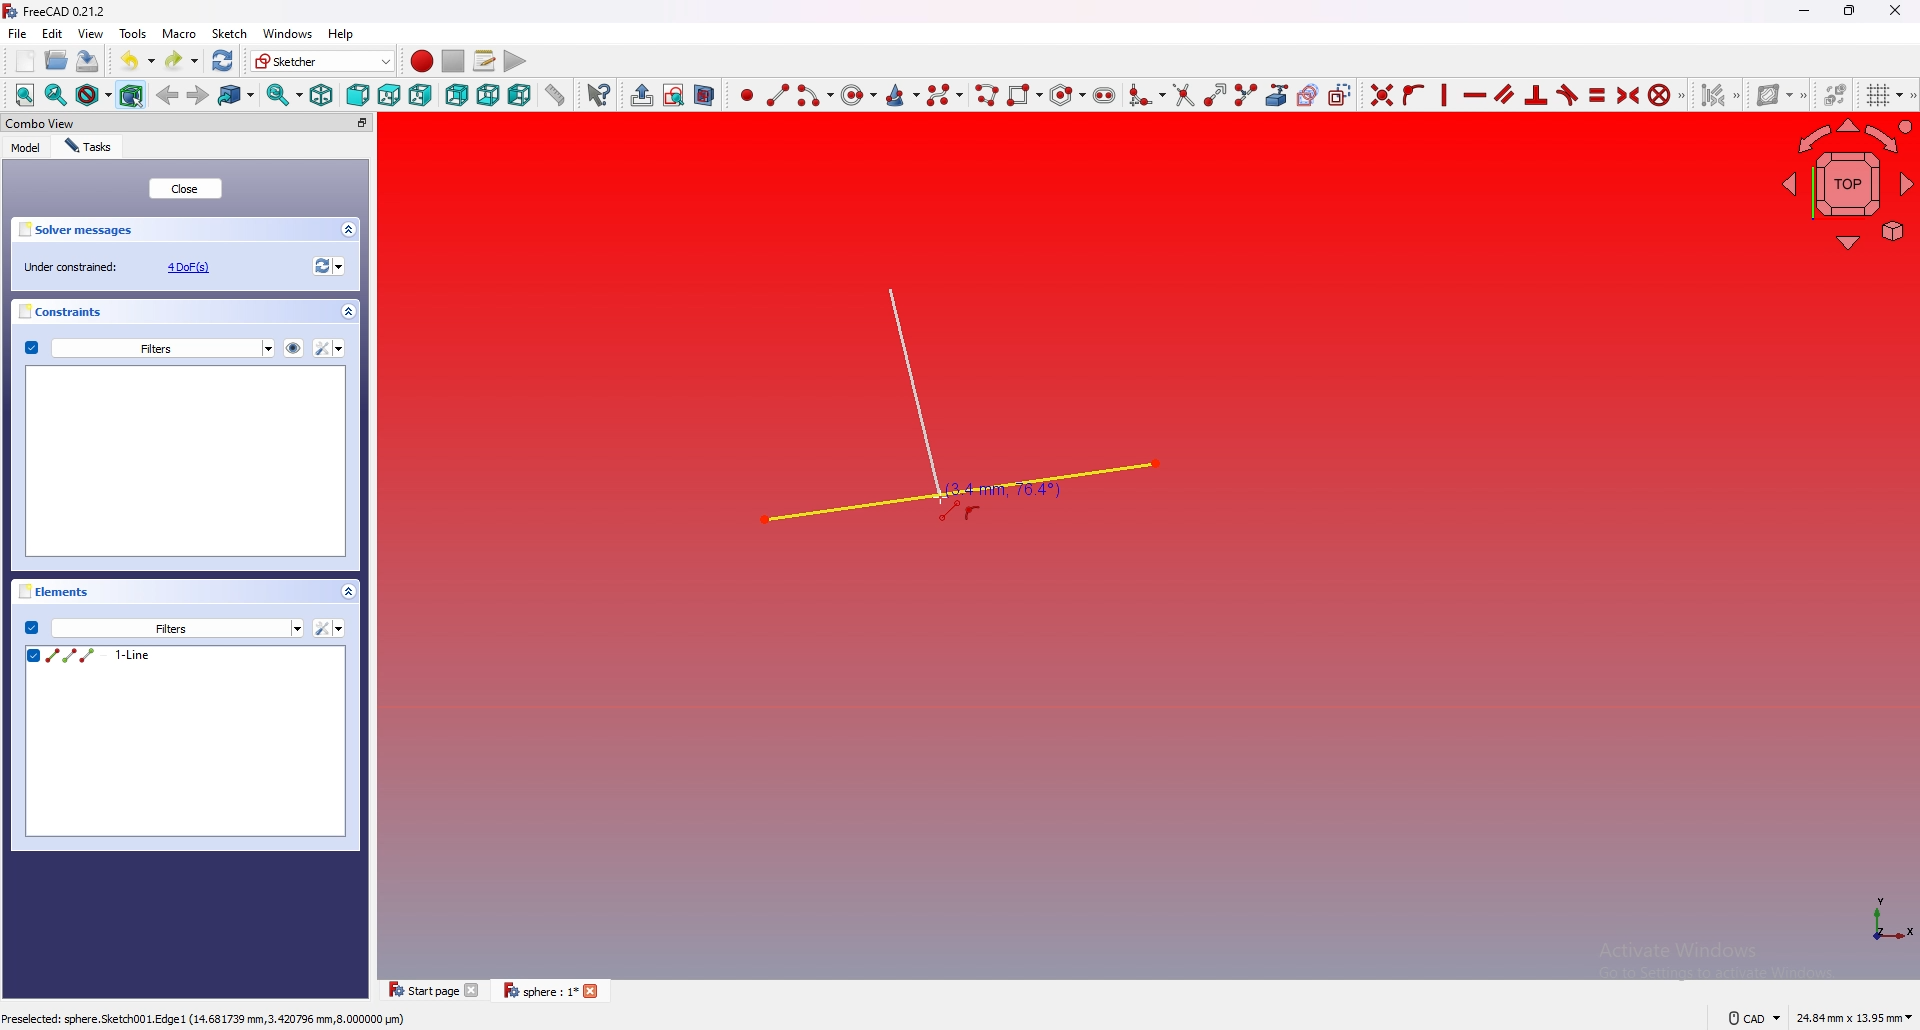  I want to click on Fit selection, so click(55, 96).